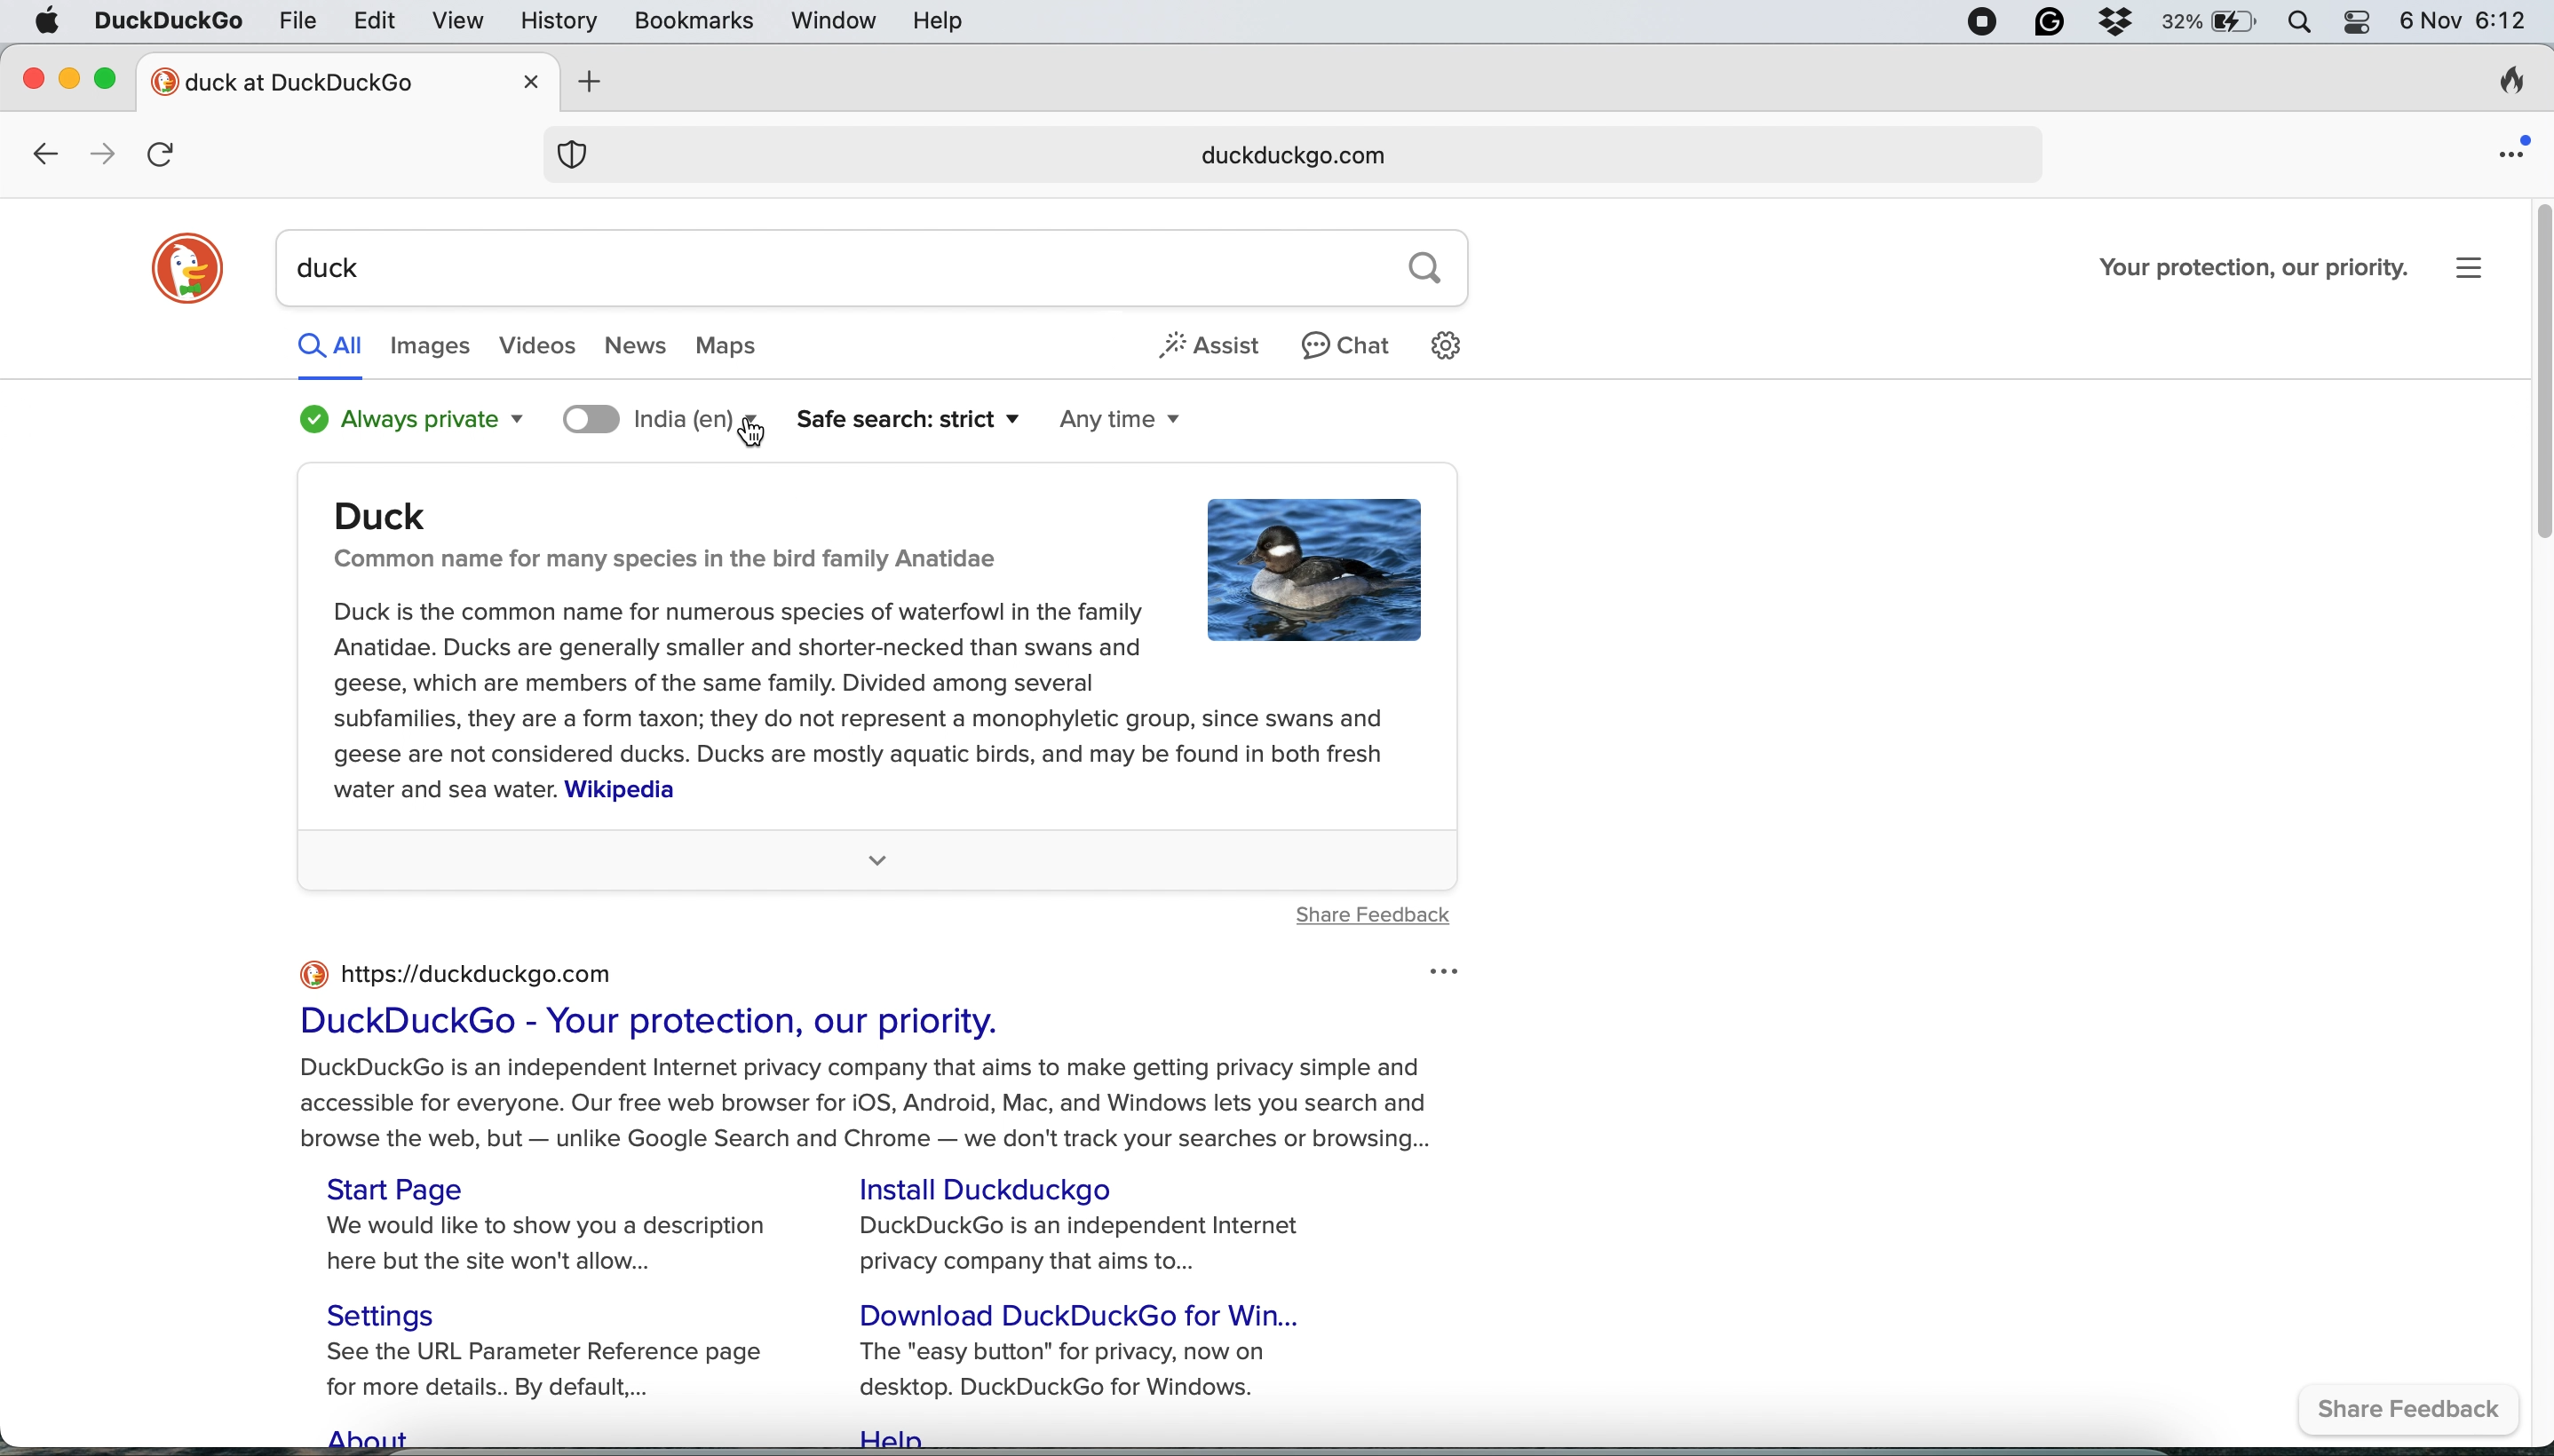 Image resolution: width=2554 pixels, height=1456 pixels. I want to click on share feedback, so click(1373, 914).